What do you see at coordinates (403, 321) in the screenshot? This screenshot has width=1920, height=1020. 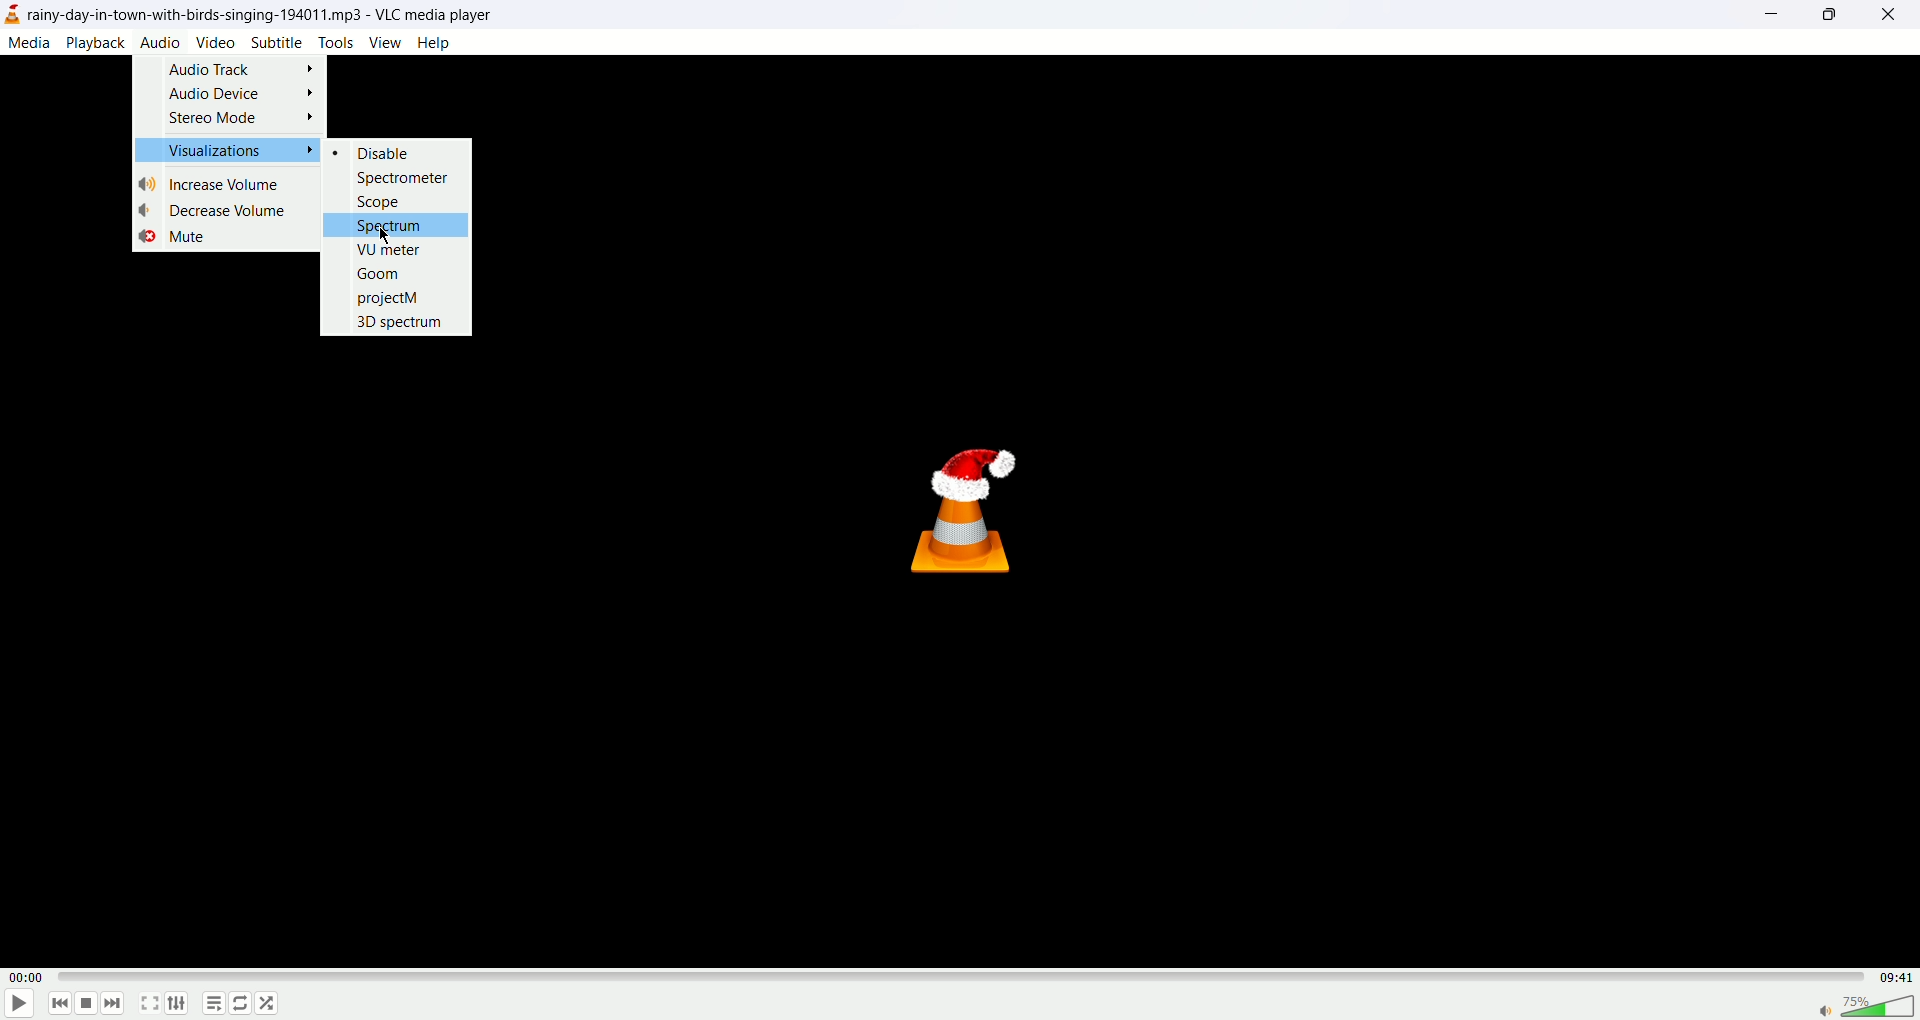 I see `3D SPECTRUM` at bounding box center [403, 321].